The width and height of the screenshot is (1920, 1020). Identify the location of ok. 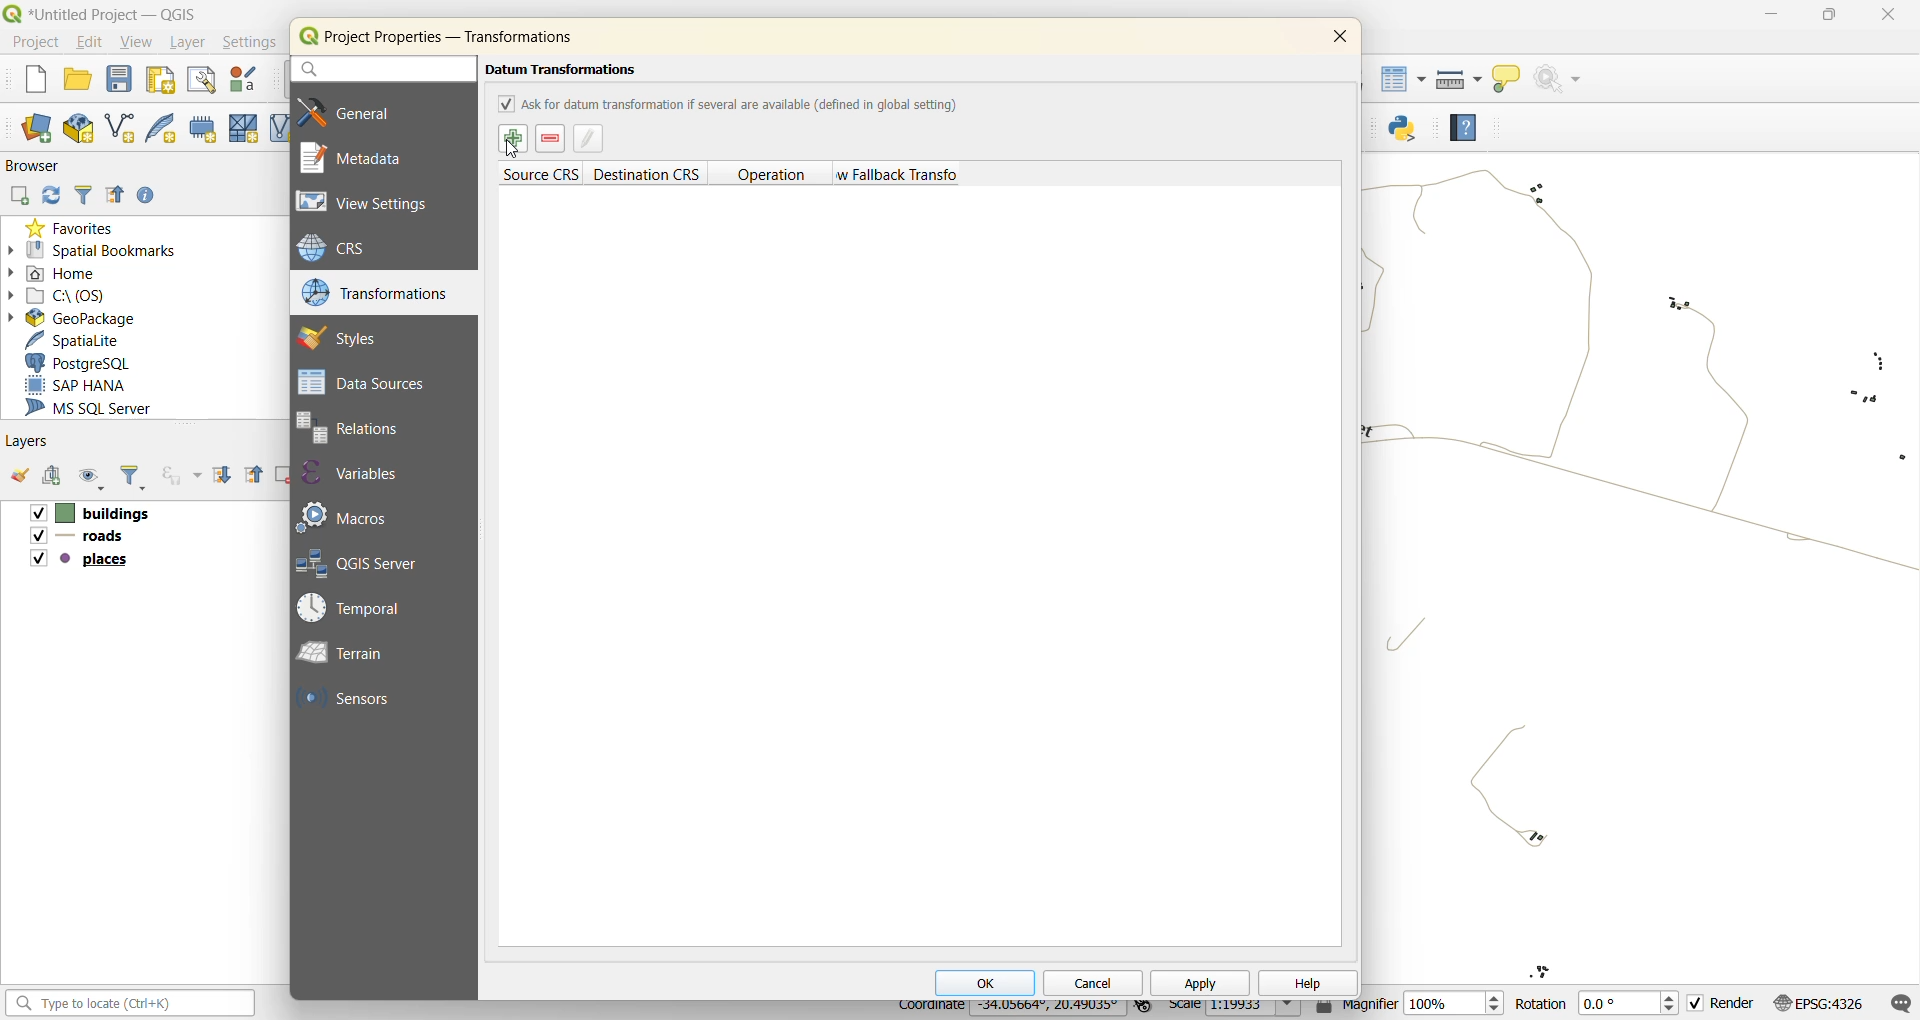
(986, 981).